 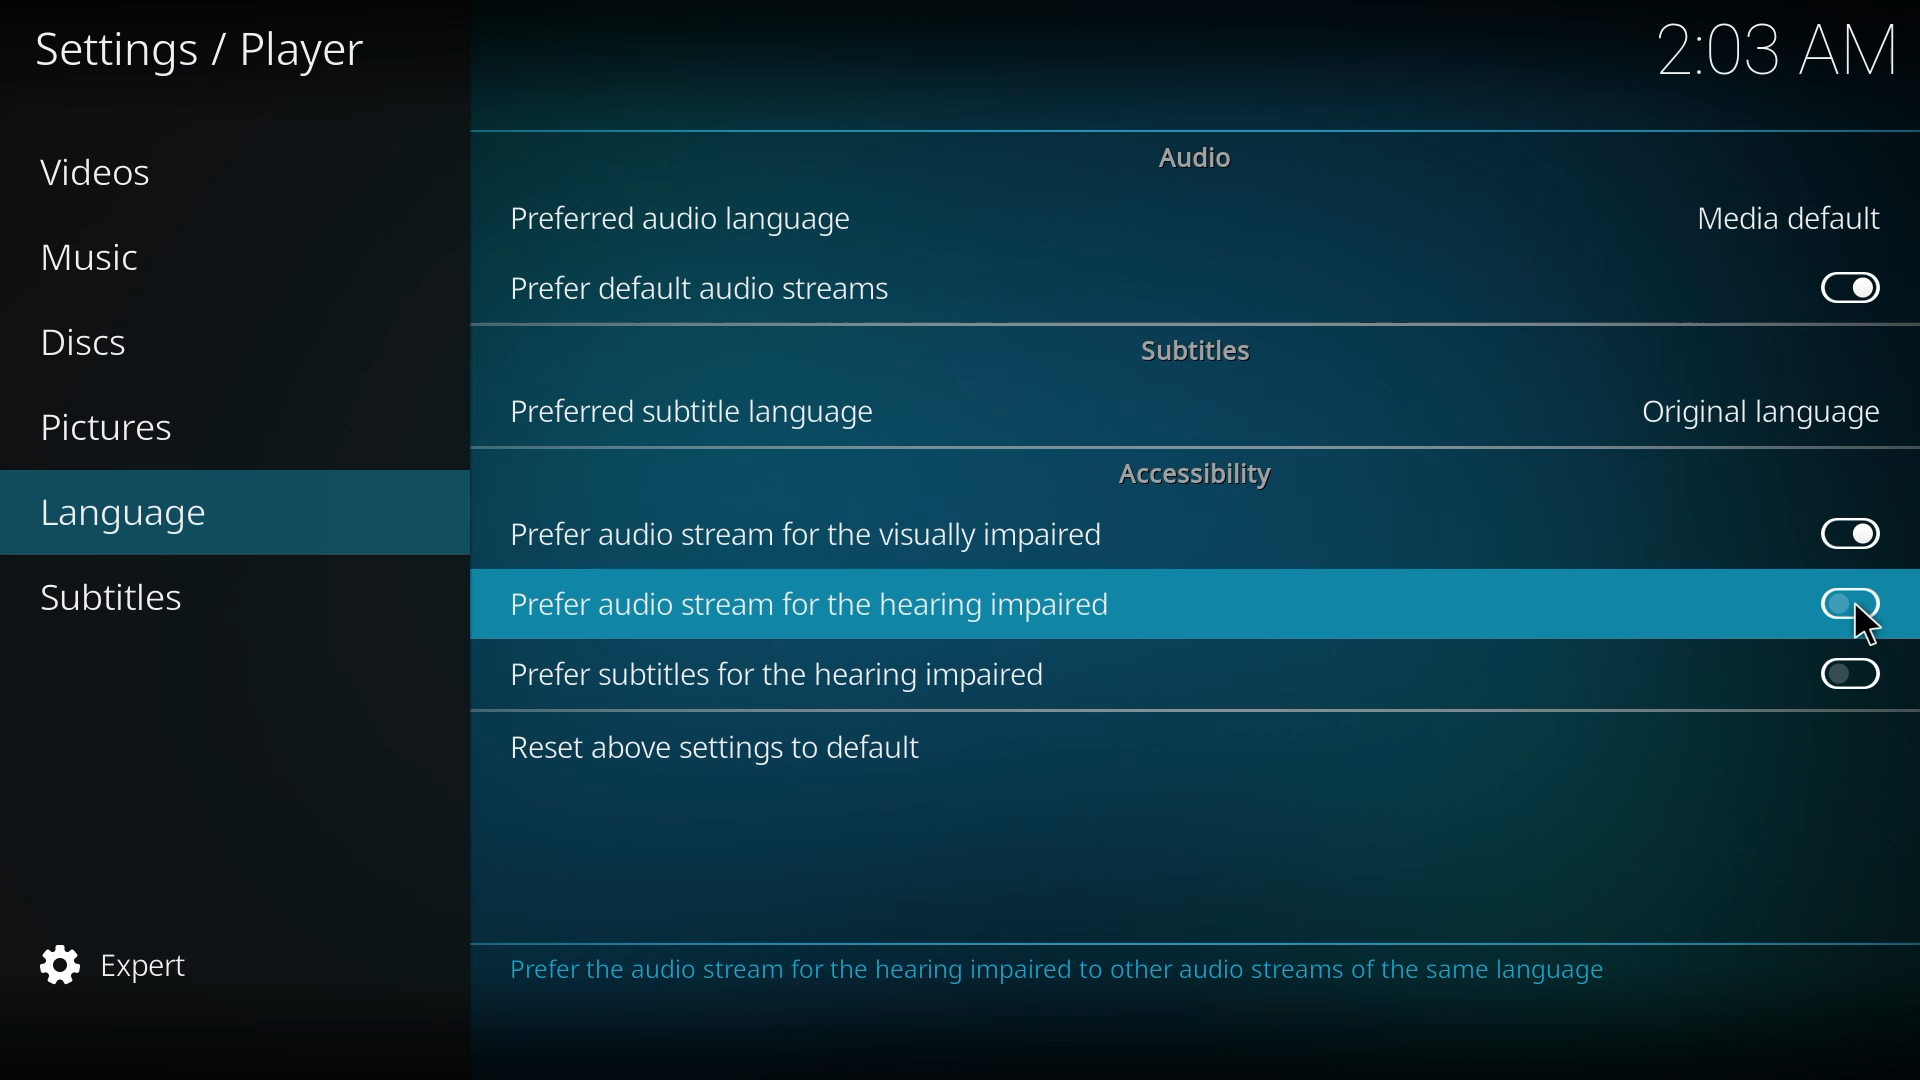 I want to click on audio, so click(x=1195, y=156).